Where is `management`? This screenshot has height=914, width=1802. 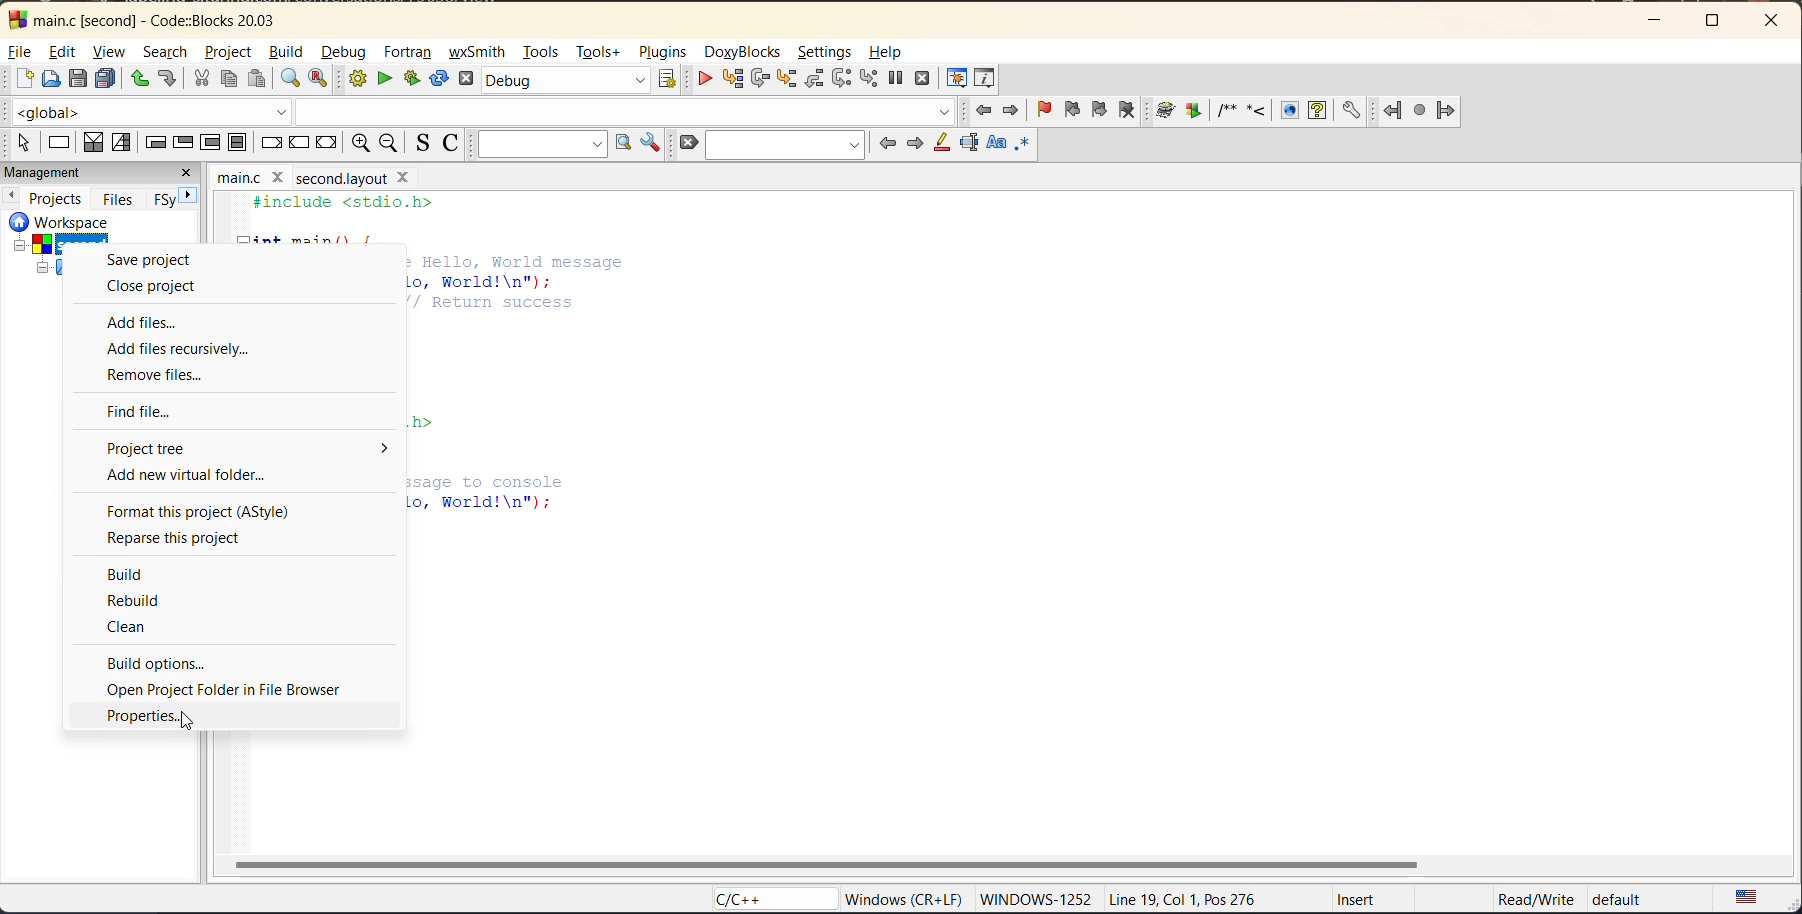
management is located at coordinates (78, 172).